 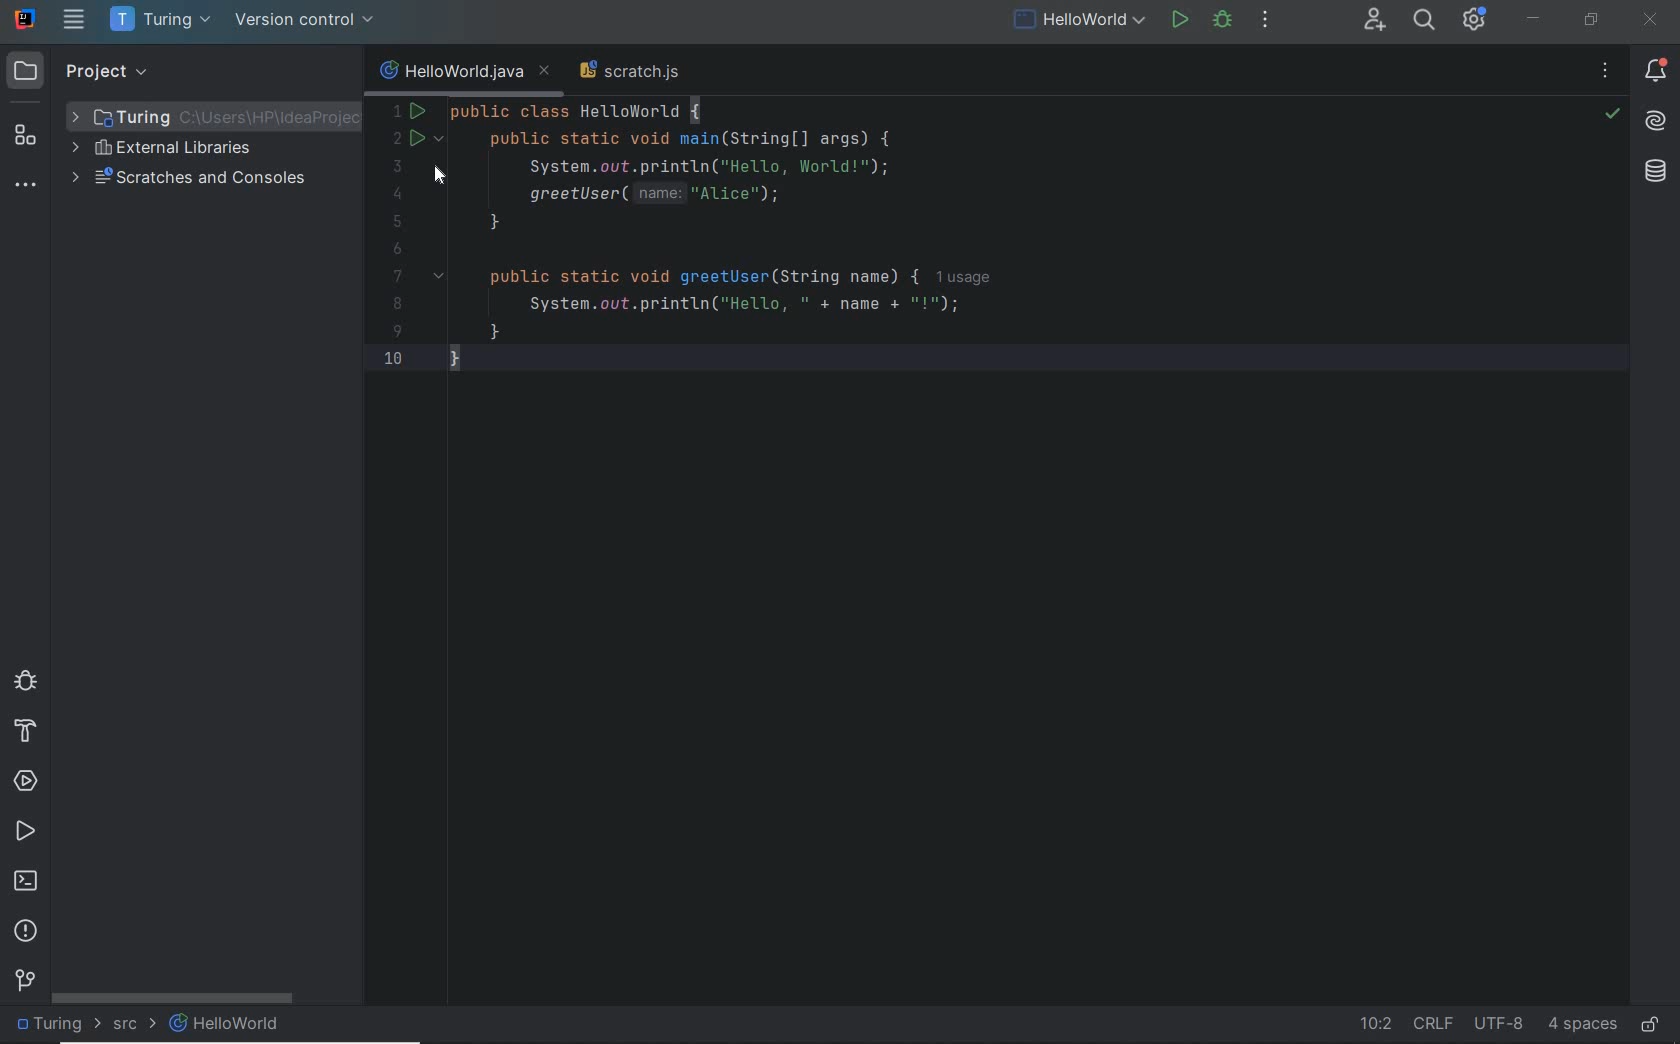 What do you see at coordinates (430, 183) in the screenshot?
I see `cursor` at bounding box center [430, 183].